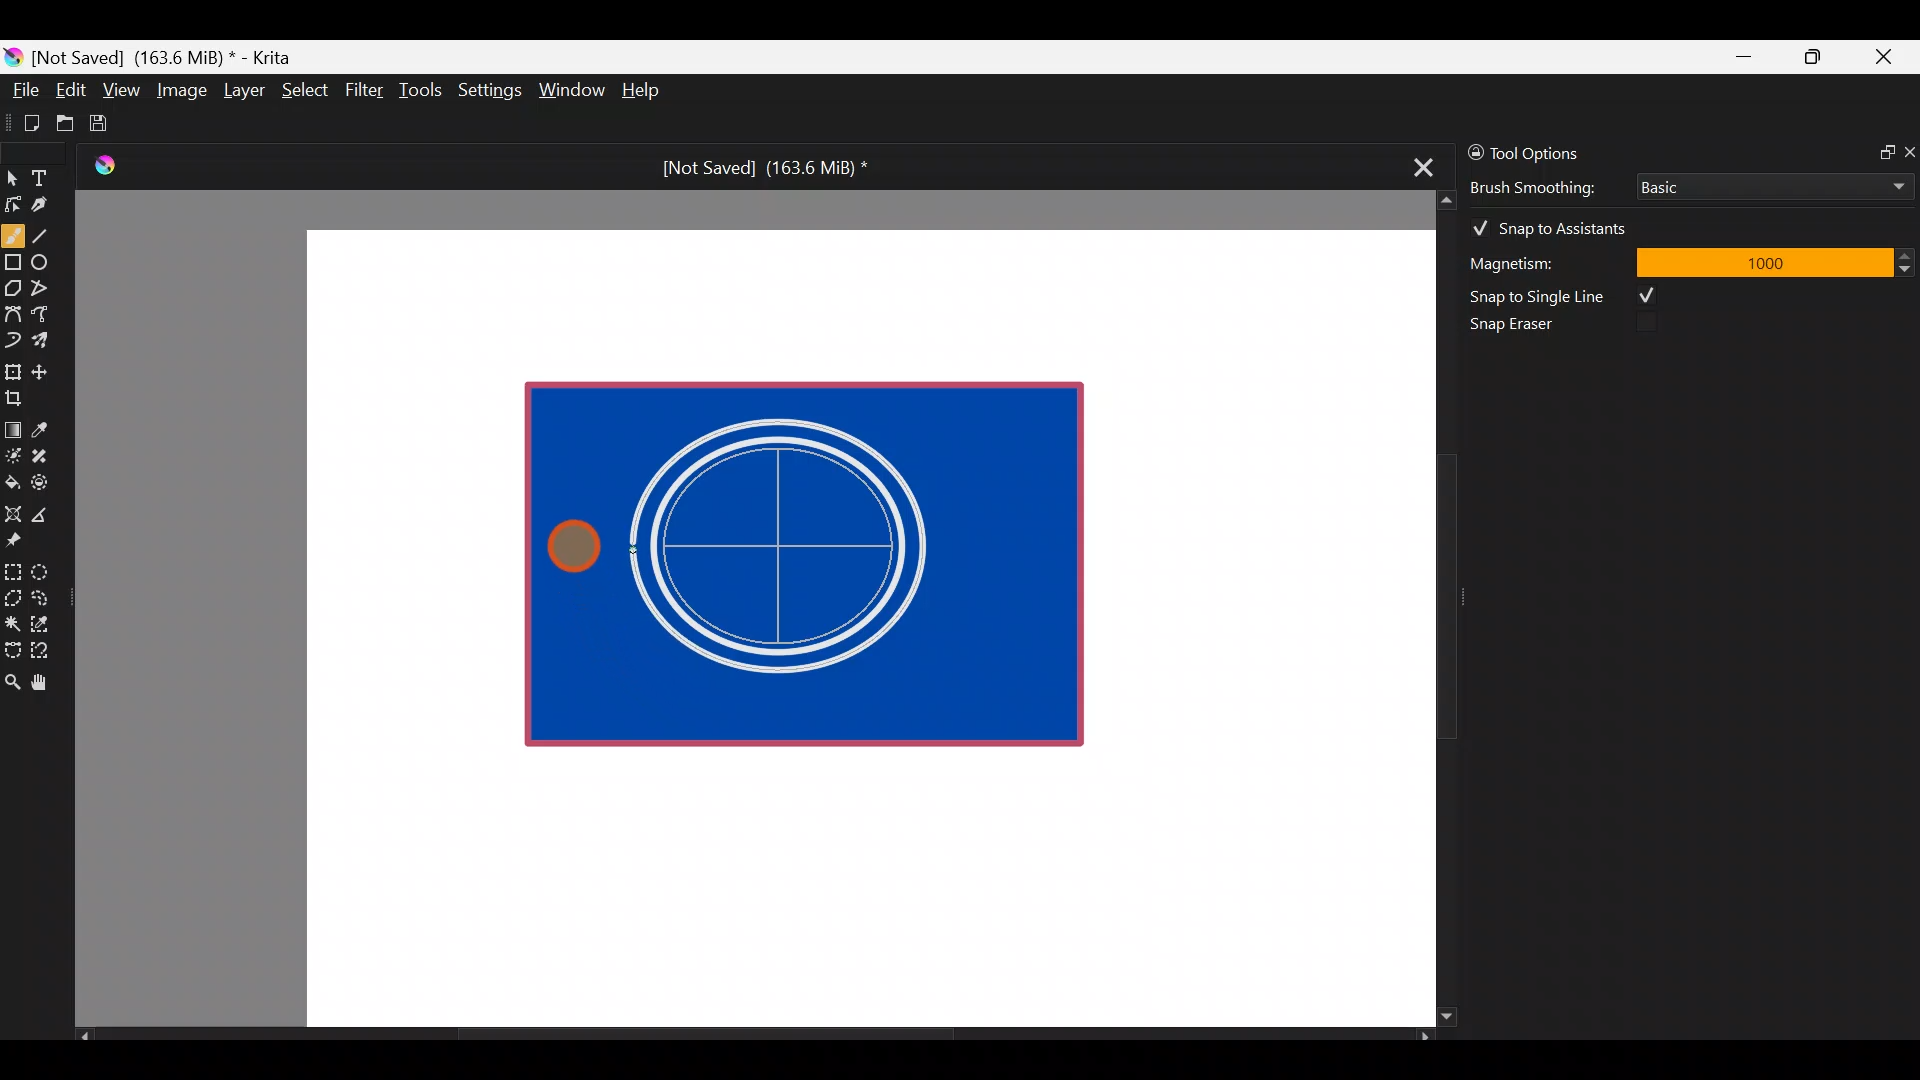 This screenshot has width=1920, height=1080. What do you see at coordinates (48, 683) in the screenshot?
I see `Pan tool` at bounding box center [48, 683].